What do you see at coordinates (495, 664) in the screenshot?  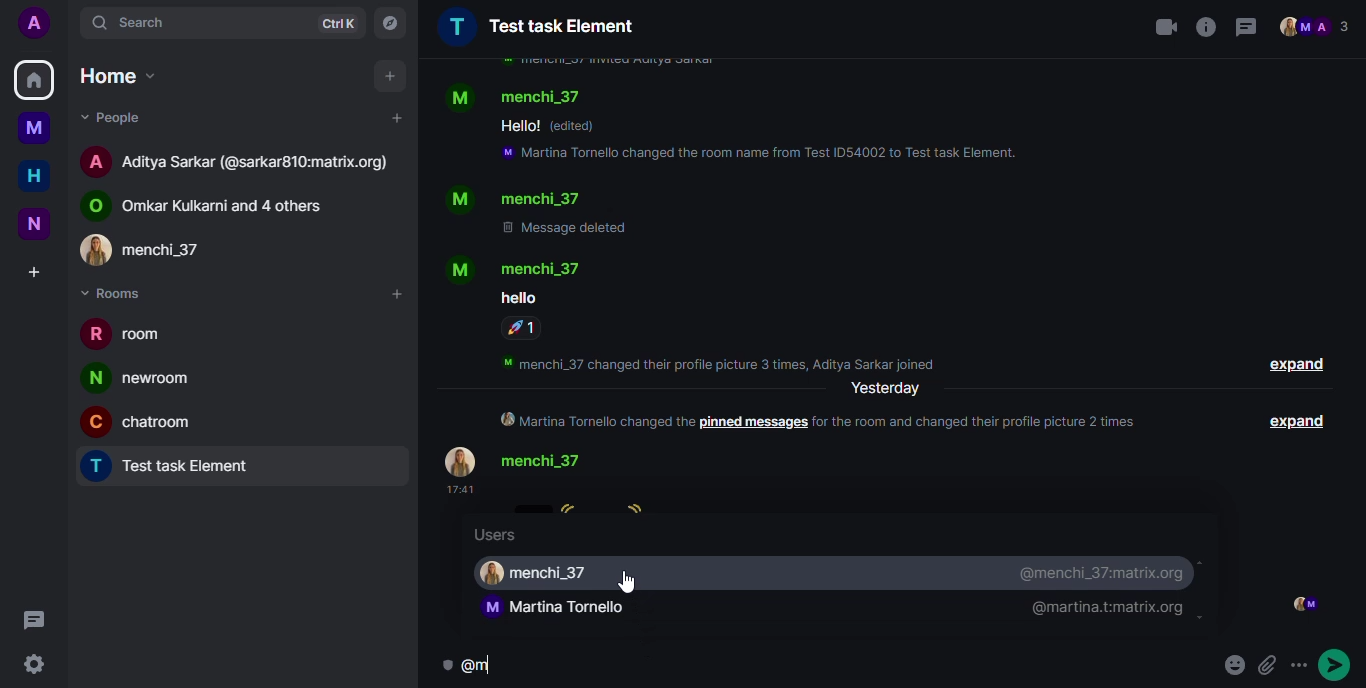 I see `encryption` at bounding box center [495, 664].